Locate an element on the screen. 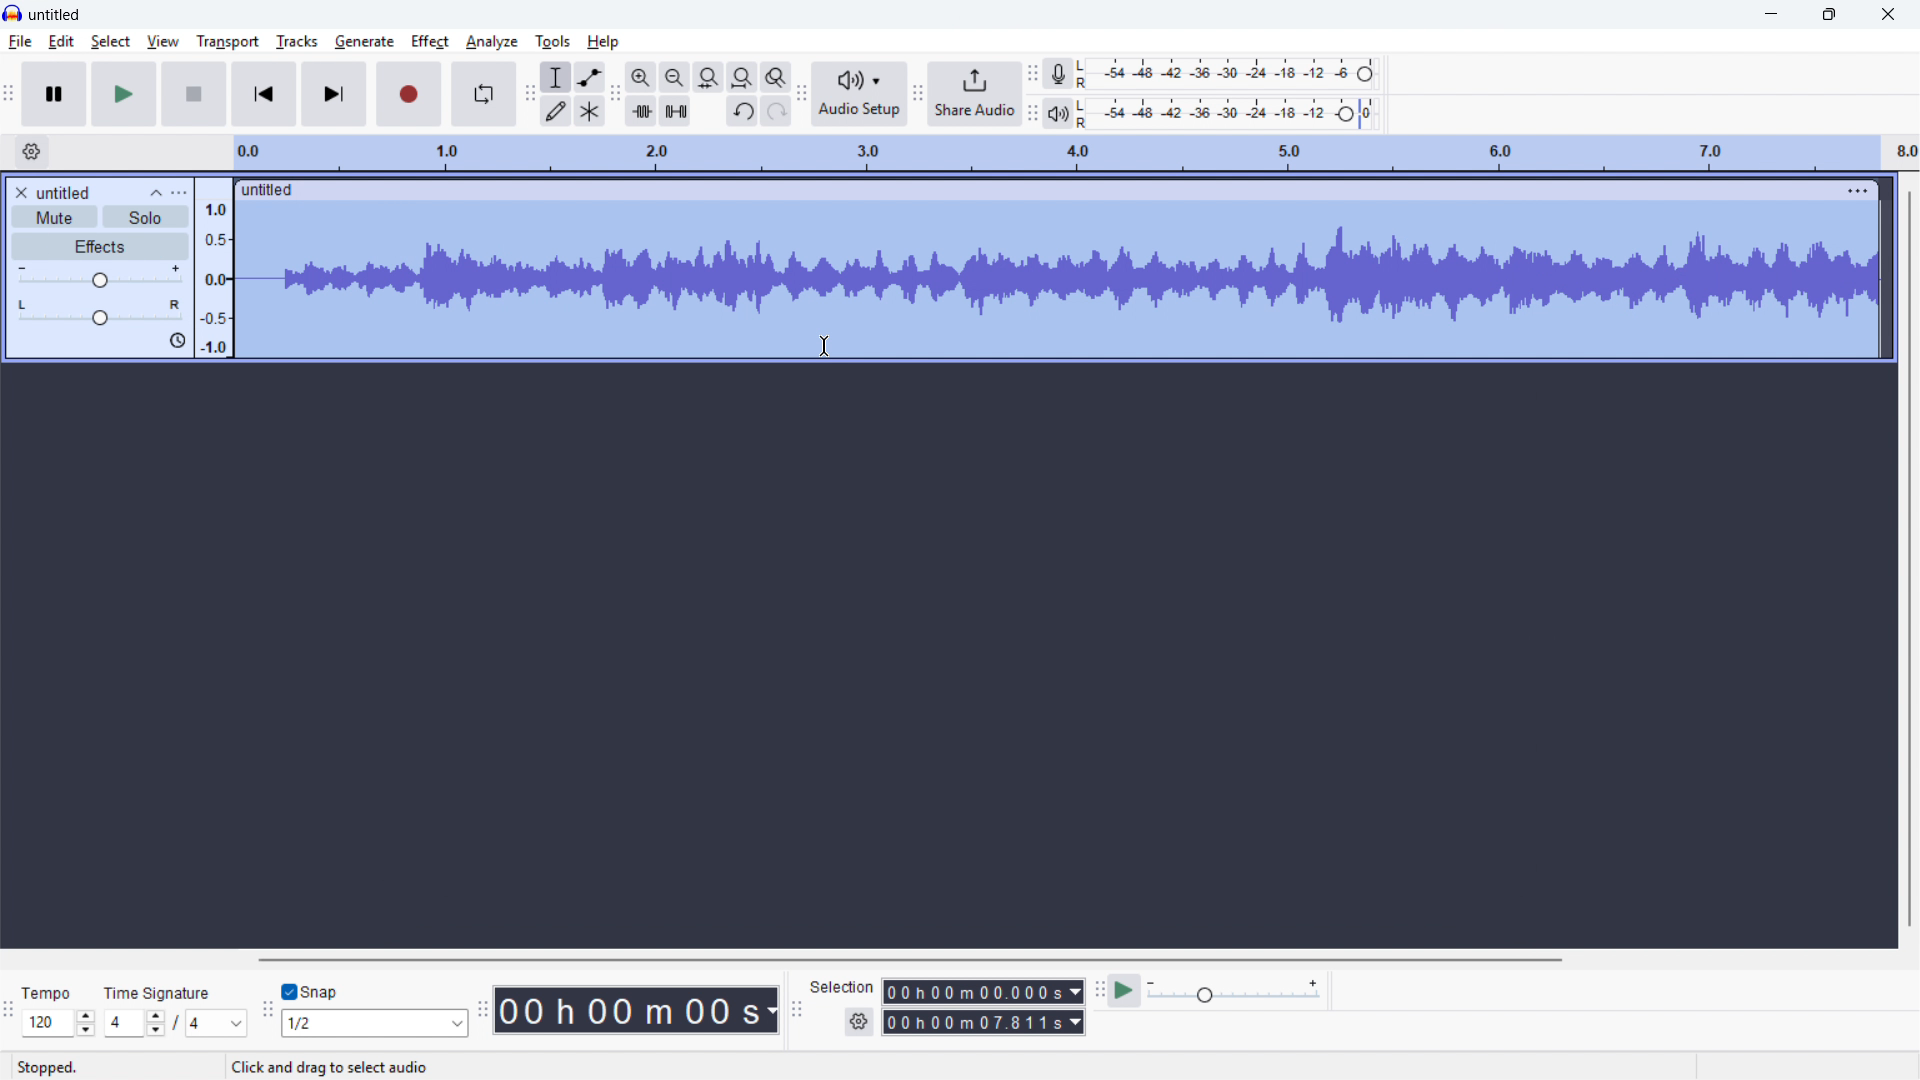 Image resolution: width=1920 pixels, height=1080 pixels. tracks is located at coordinates (296, 41).